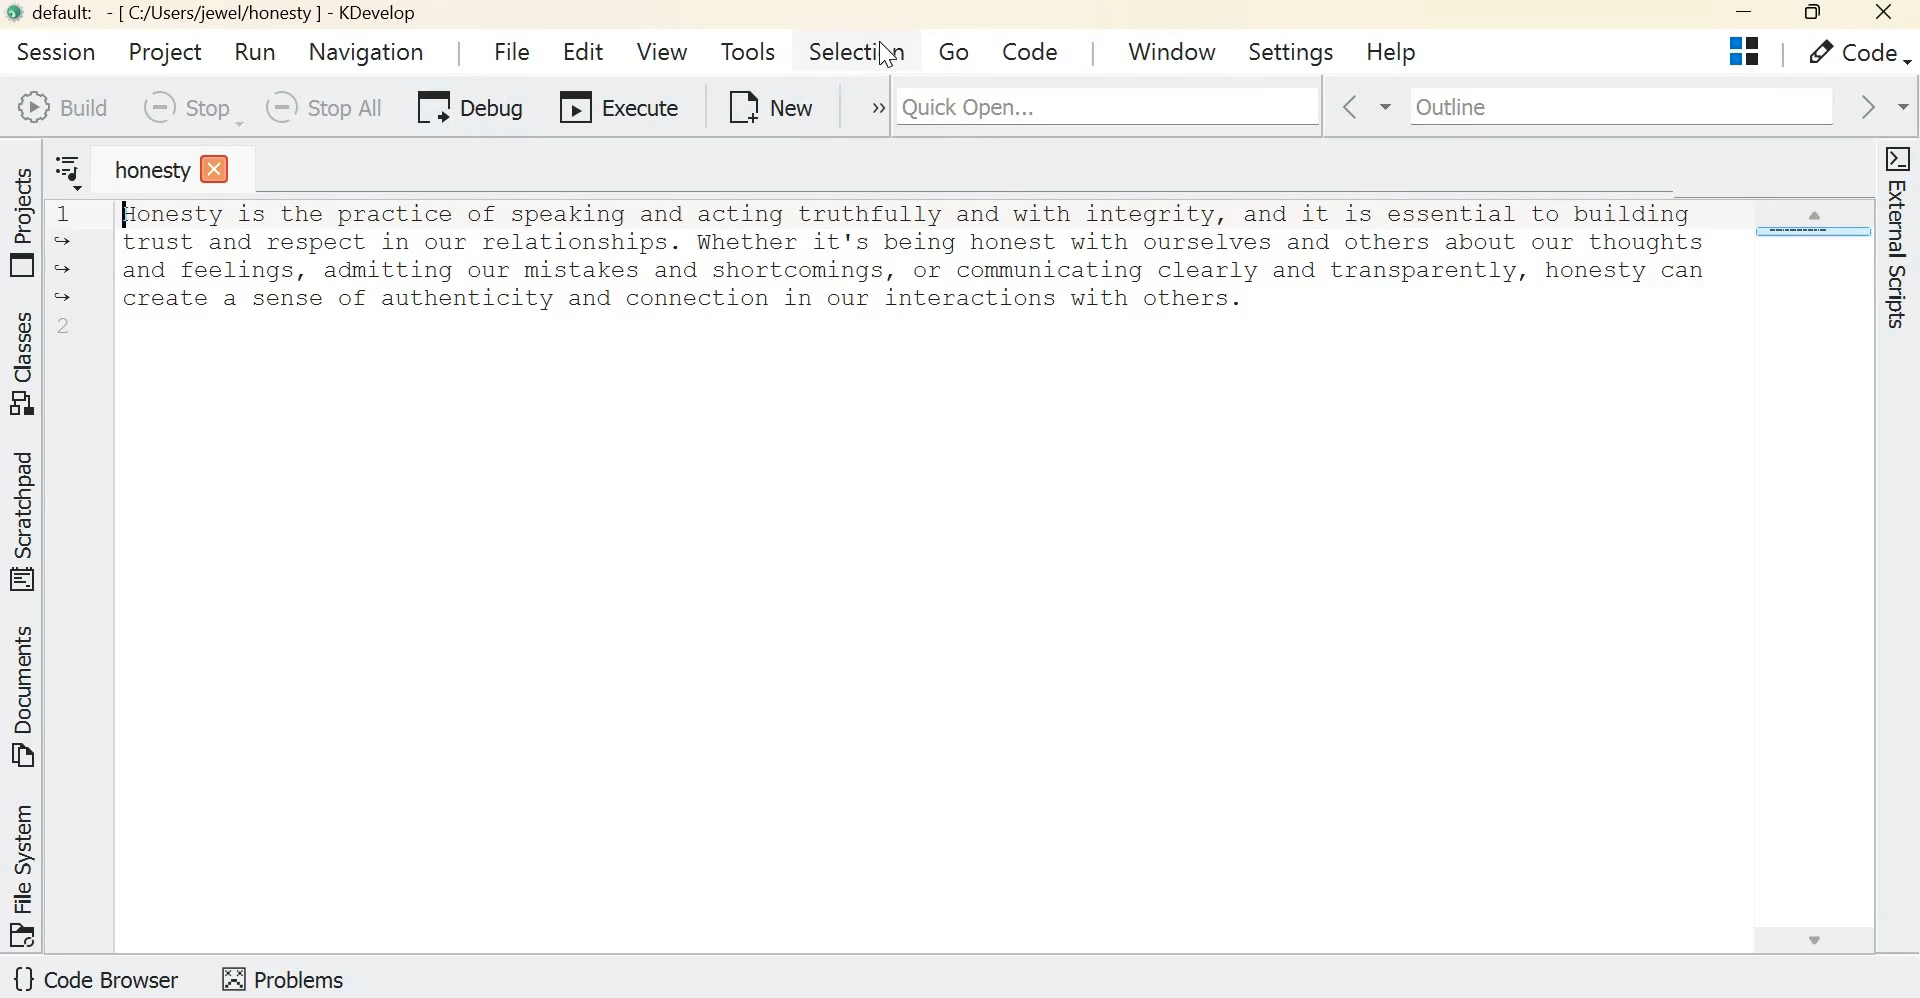 The image size is (1920, 998). I want to click on View, so click(661, 50).